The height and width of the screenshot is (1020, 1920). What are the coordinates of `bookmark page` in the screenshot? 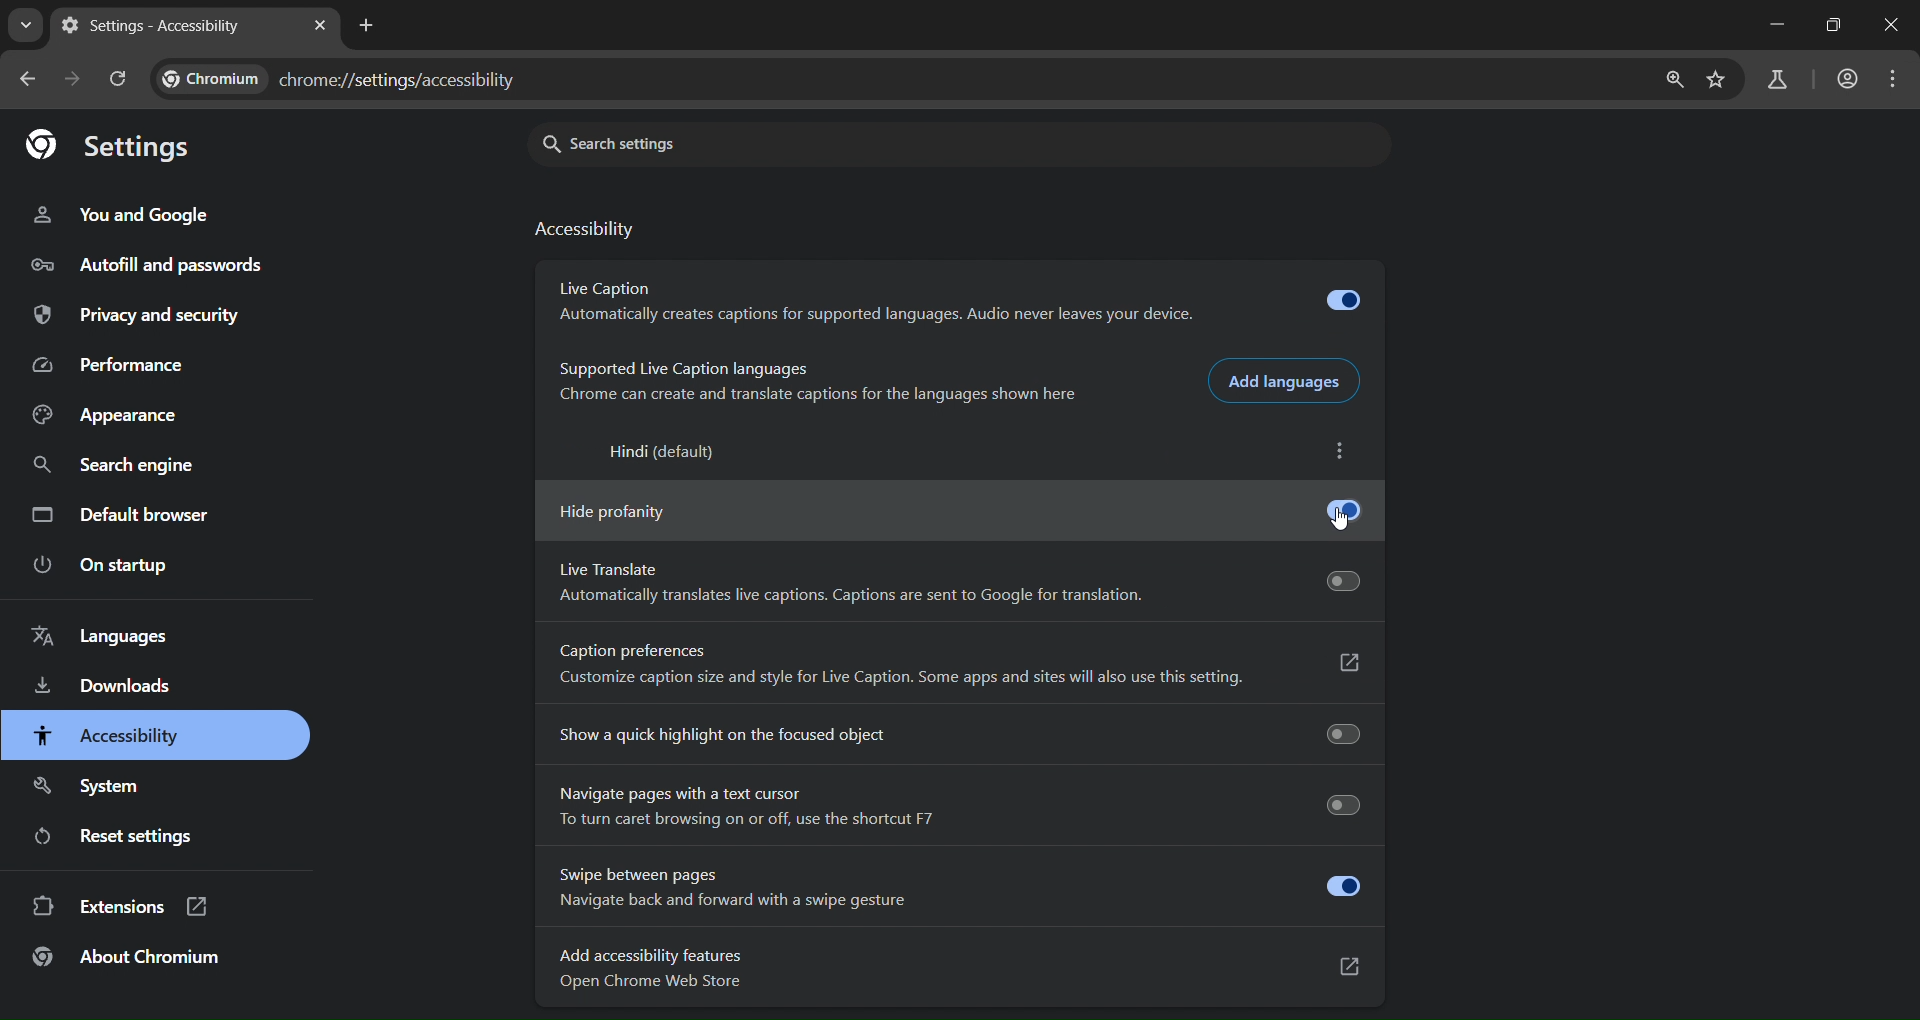 It's located at (1720, 81).